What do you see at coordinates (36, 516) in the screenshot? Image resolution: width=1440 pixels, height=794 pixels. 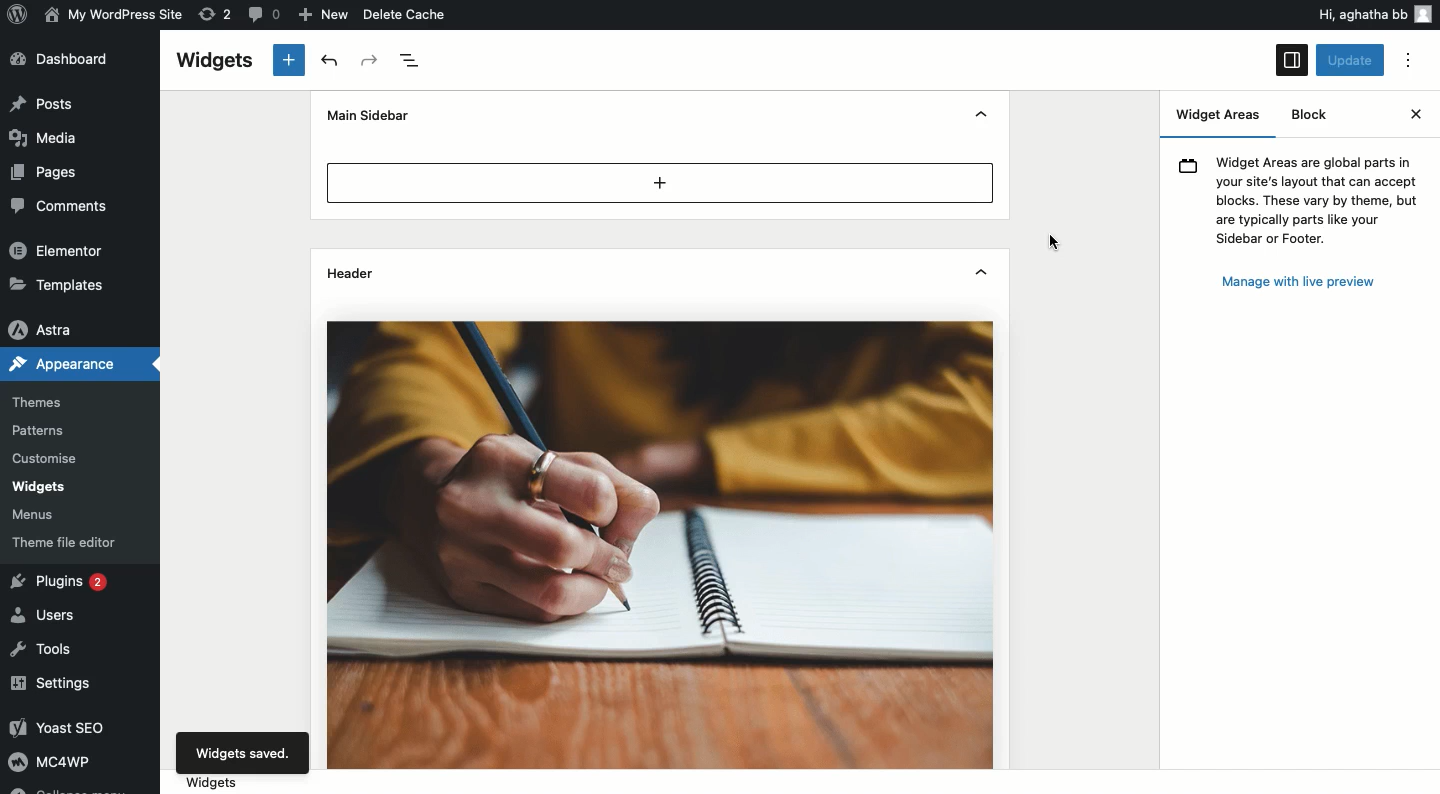 I see `Menus` at bounding box center [36, 516].